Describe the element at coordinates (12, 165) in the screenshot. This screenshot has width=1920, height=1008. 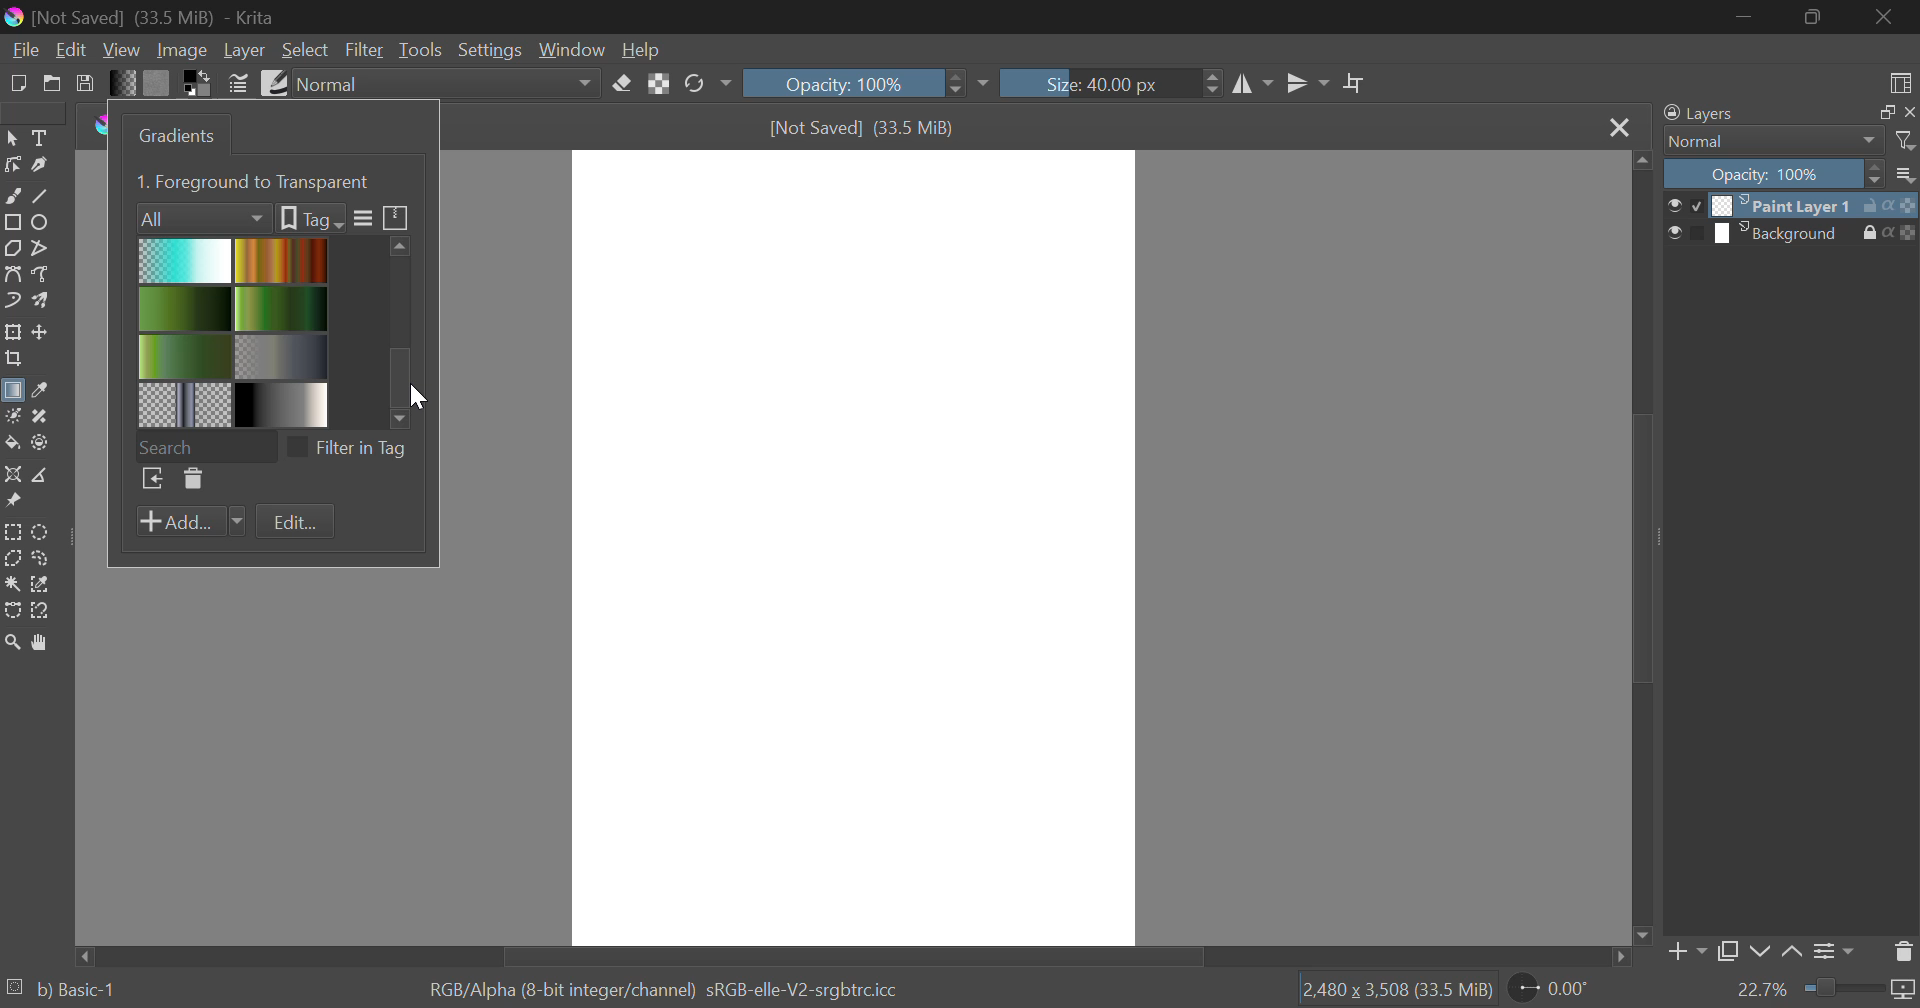
I see `Edit Shapes` at that location.